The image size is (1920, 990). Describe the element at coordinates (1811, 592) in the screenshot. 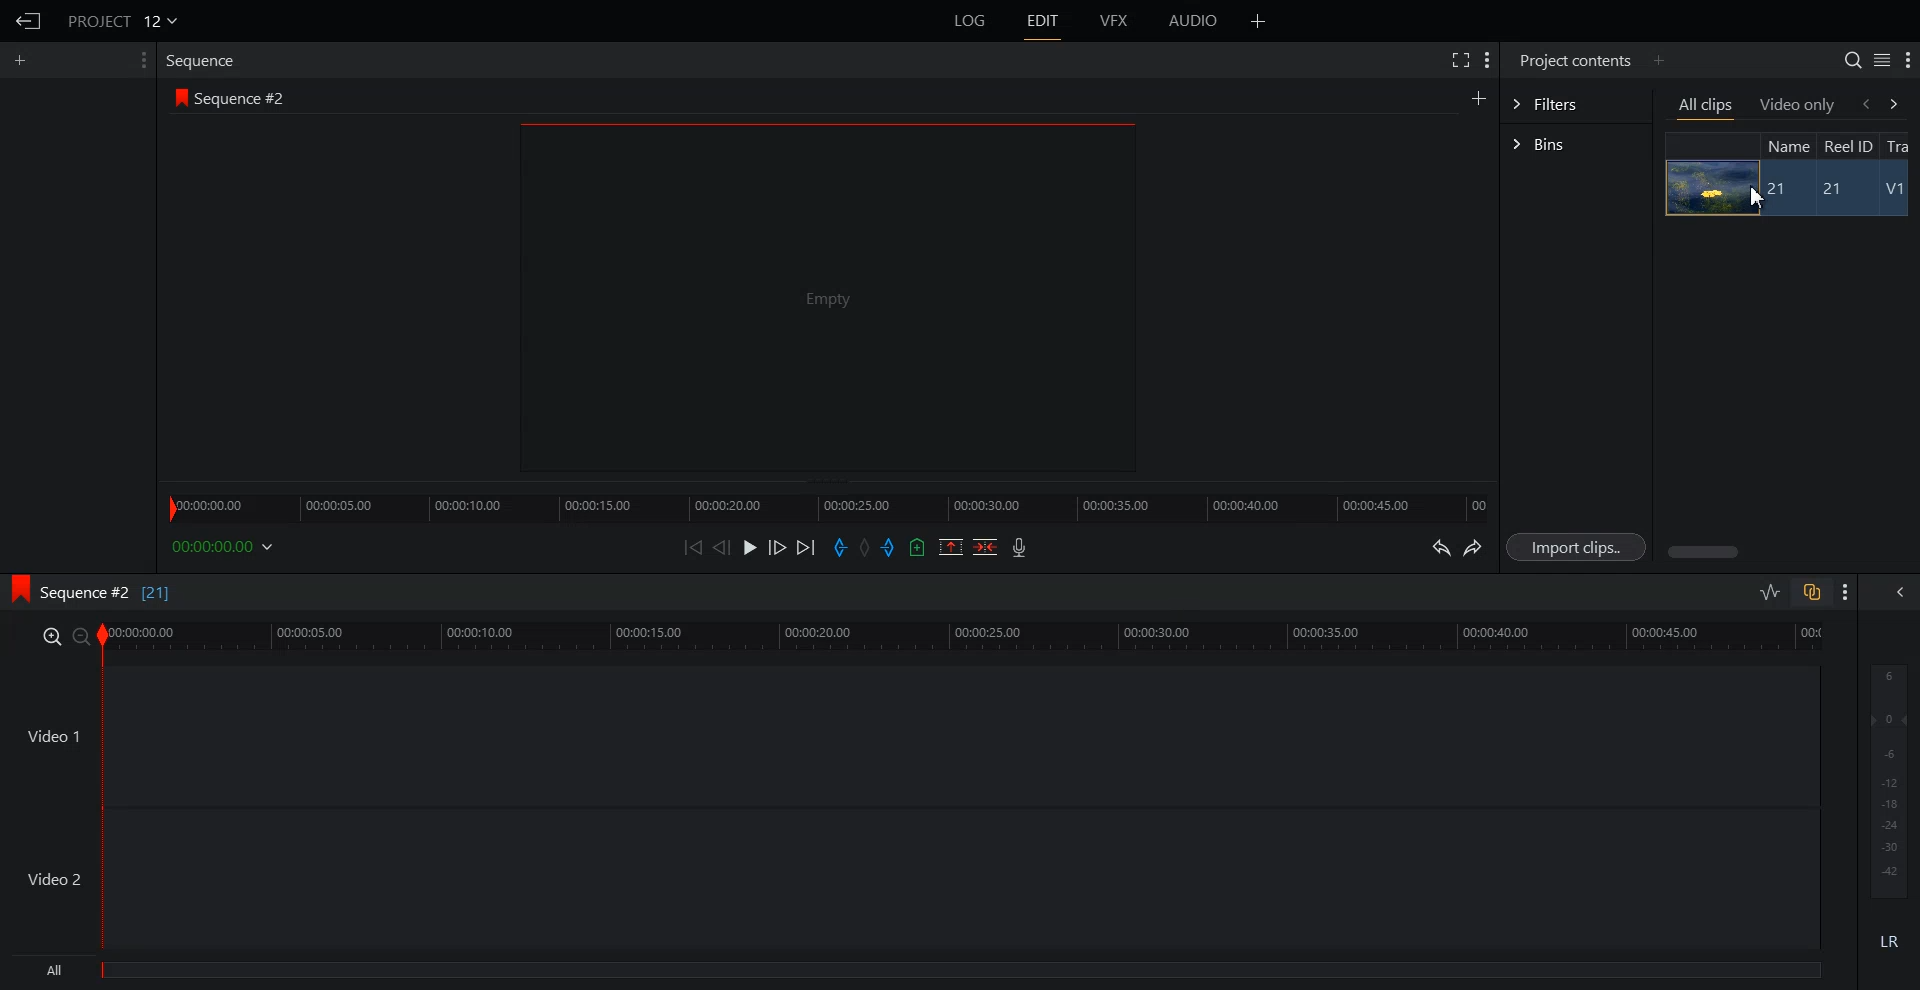

I see `Toggle auto Track sync` at that location.